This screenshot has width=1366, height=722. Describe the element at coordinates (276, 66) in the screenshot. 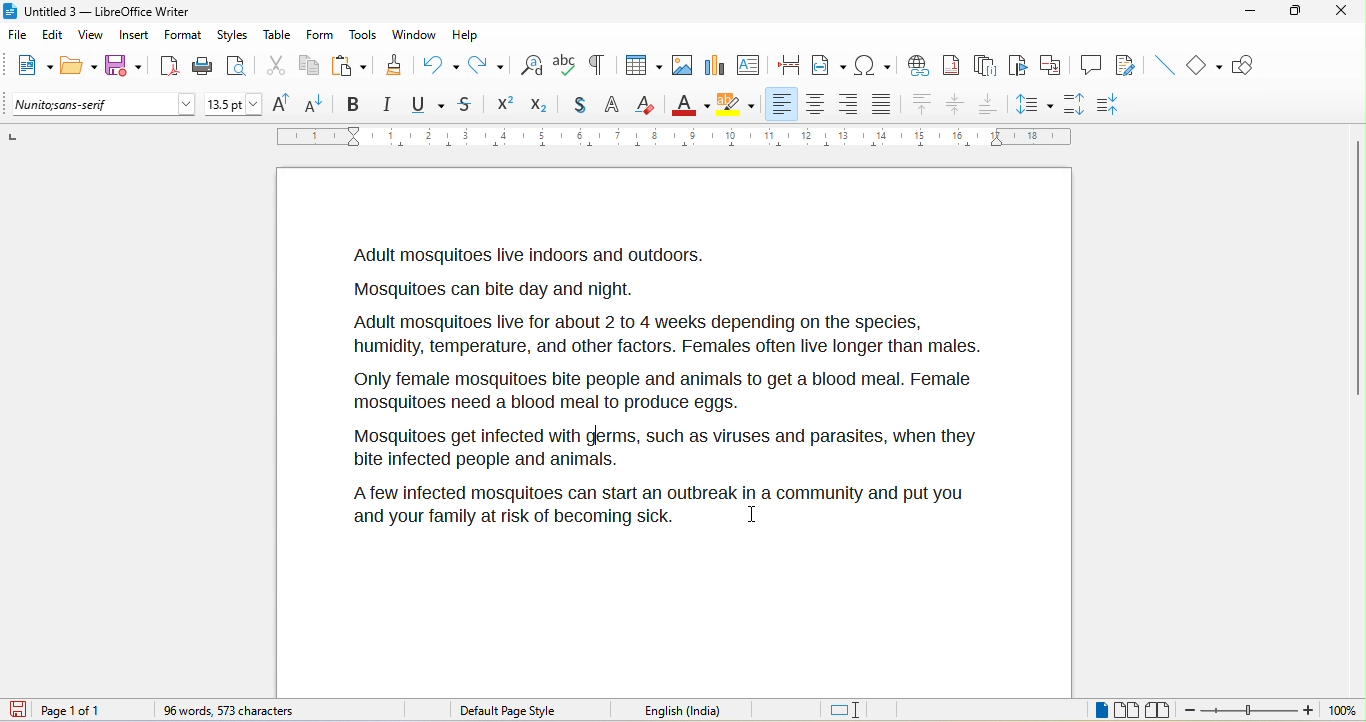

I see `cut` at that location.